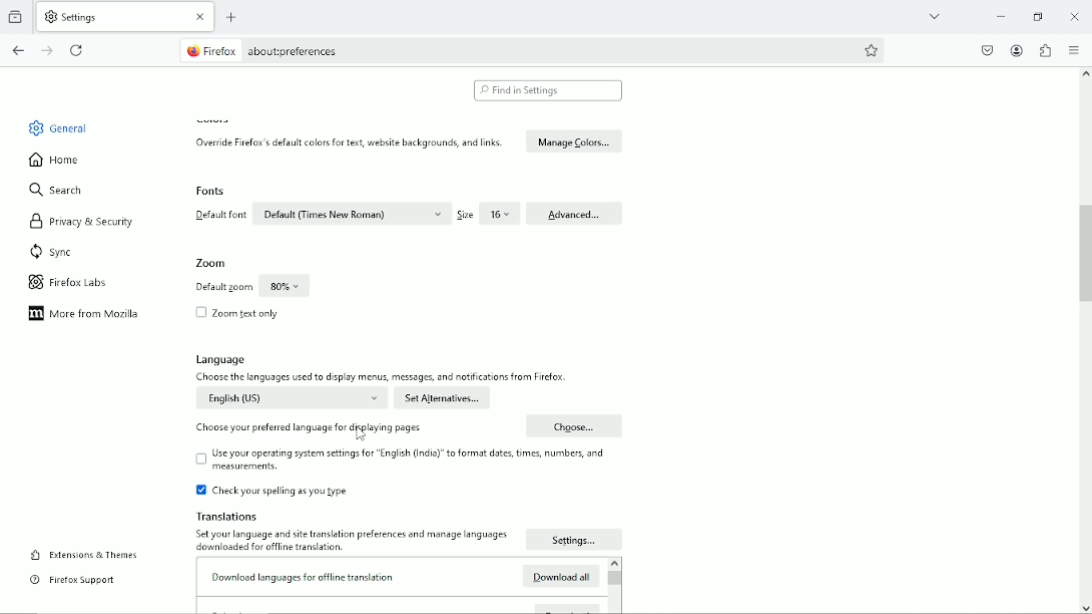  What do you see at coordinates (66, 191) in the screenshot?
I see `Search` at bounding box center [66, 191].